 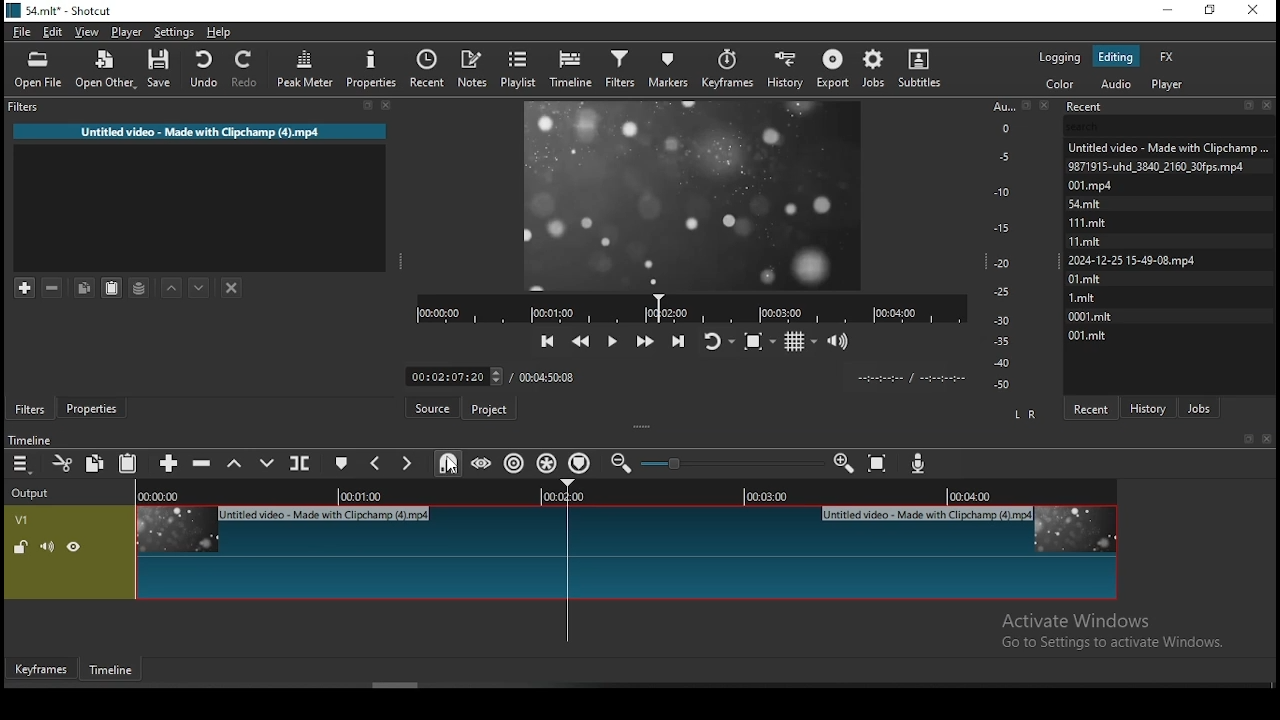 What do you see at coordinates (104, 69) in the screenshot?
I see `open other` at bounding box center [104, 69].